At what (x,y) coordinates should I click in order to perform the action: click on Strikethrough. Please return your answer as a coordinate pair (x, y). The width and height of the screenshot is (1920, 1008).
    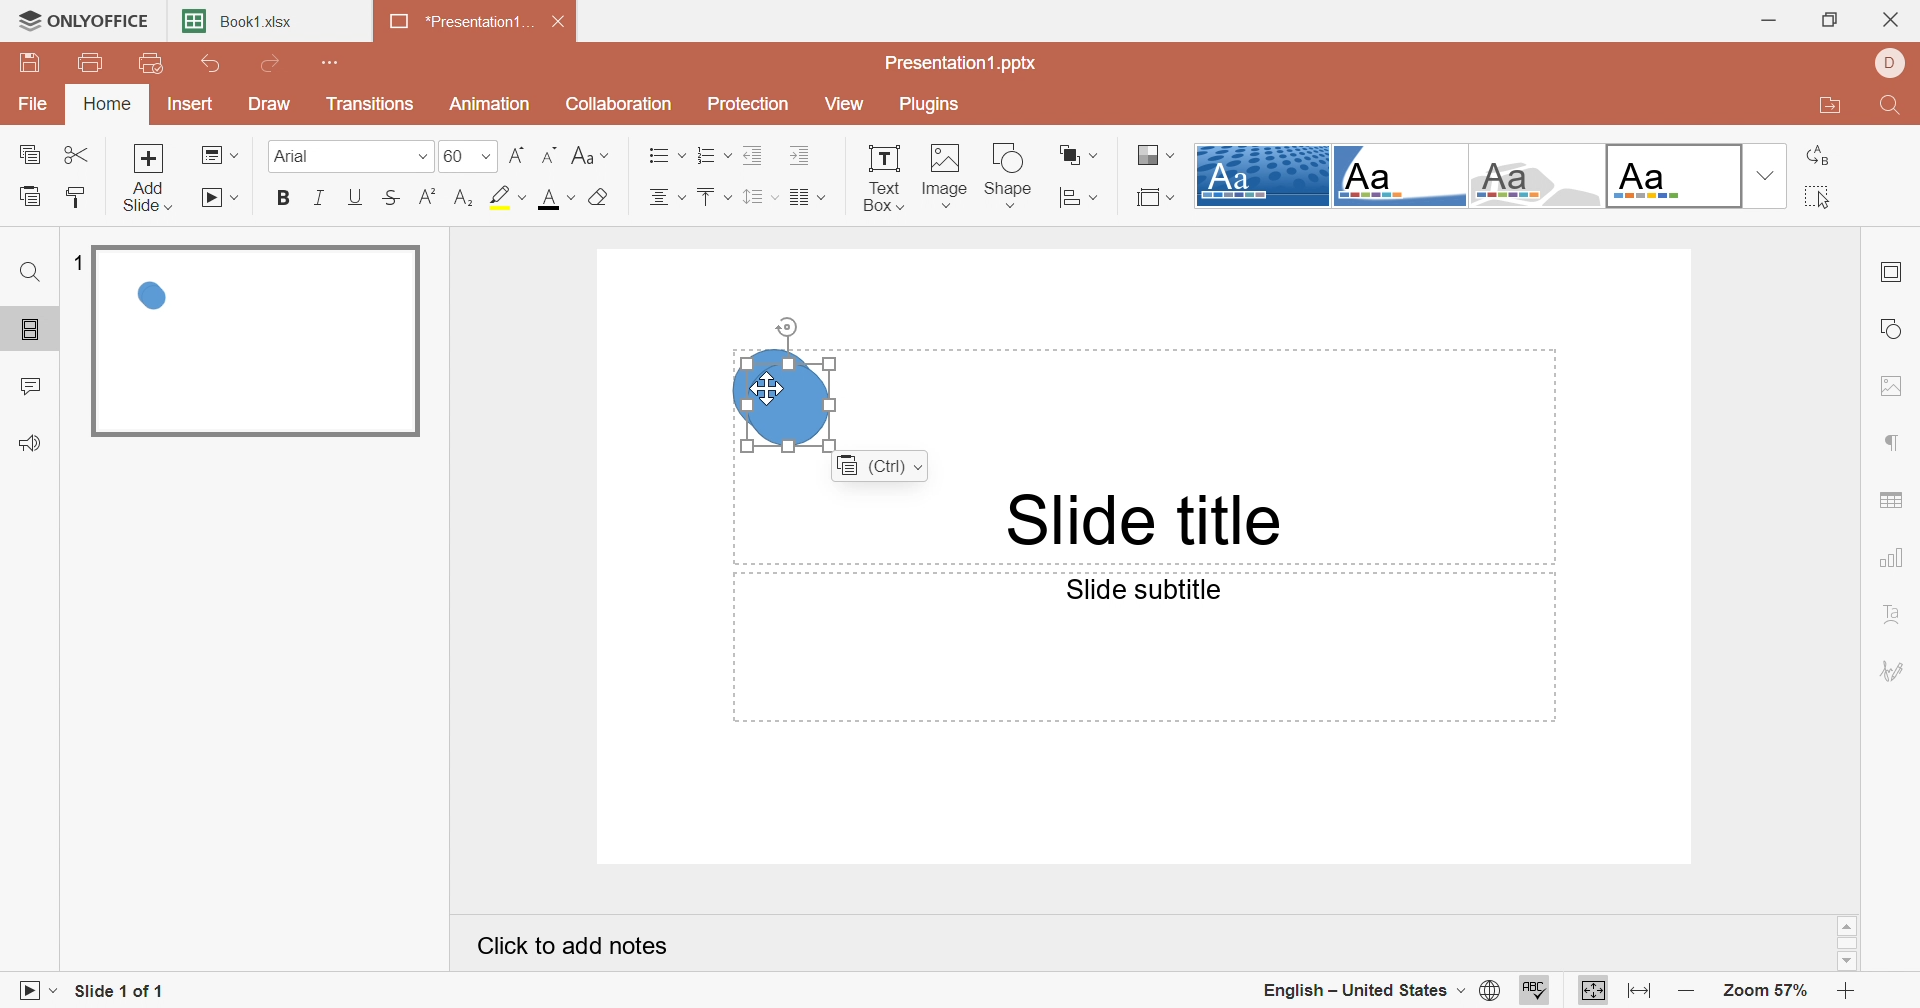
    Looking at the image, I should click on (393, 196).